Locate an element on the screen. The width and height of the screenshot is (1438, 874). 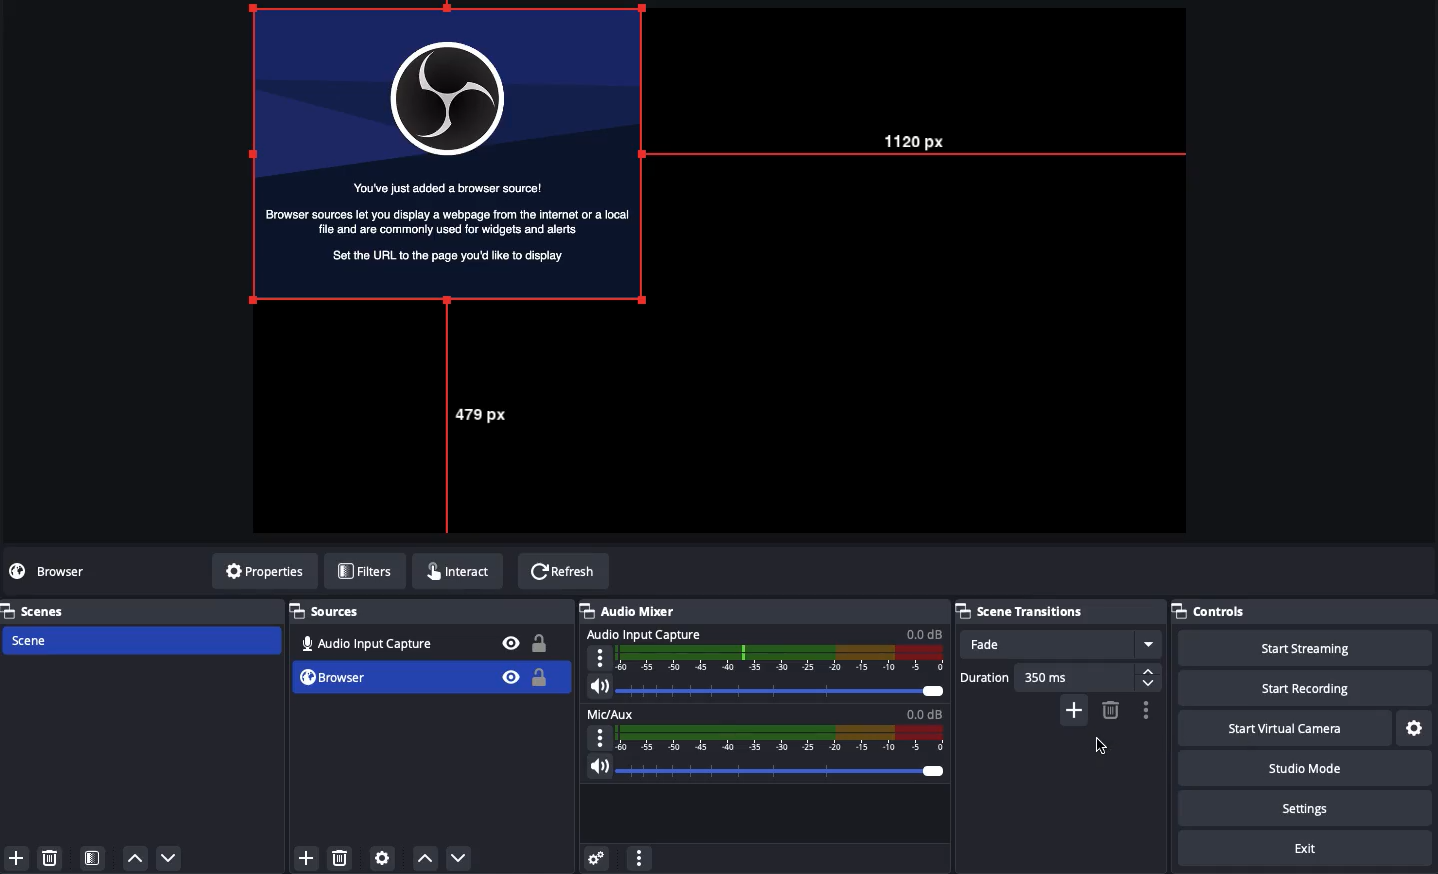
Add is located at coordinates (16, 857).